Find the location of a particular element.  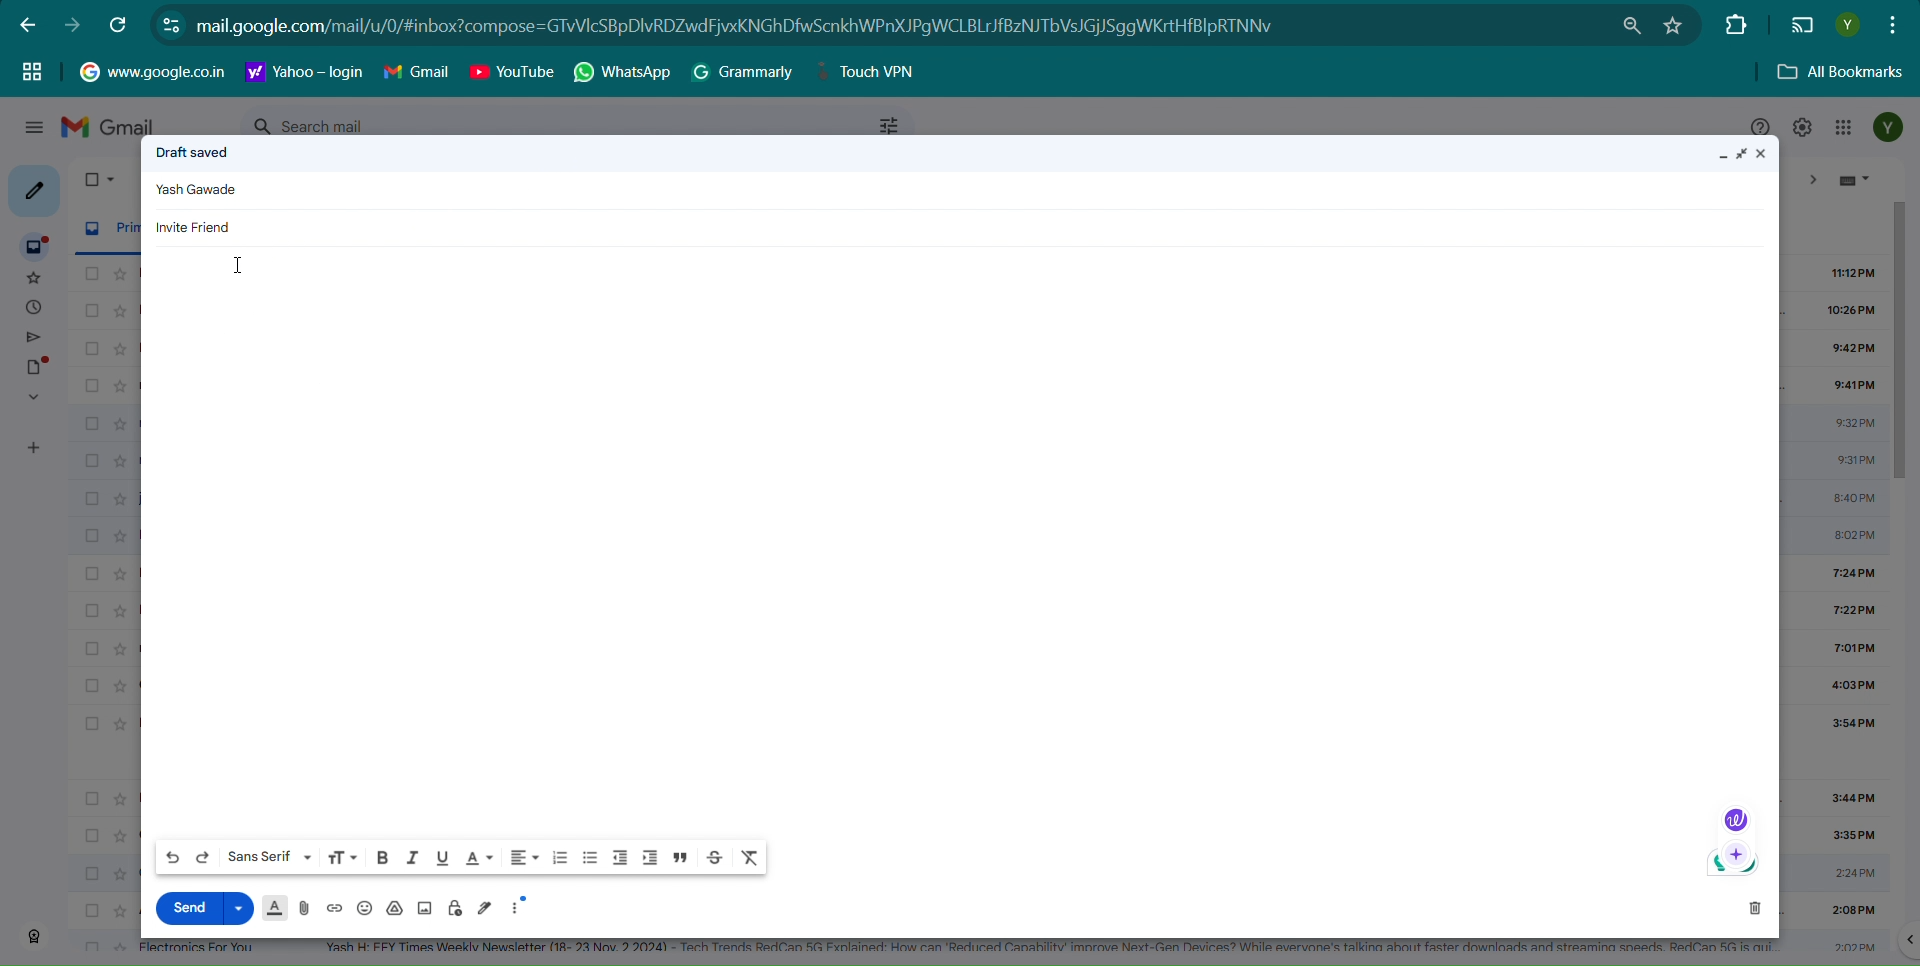

More Option is located at coordinates (521, 905).